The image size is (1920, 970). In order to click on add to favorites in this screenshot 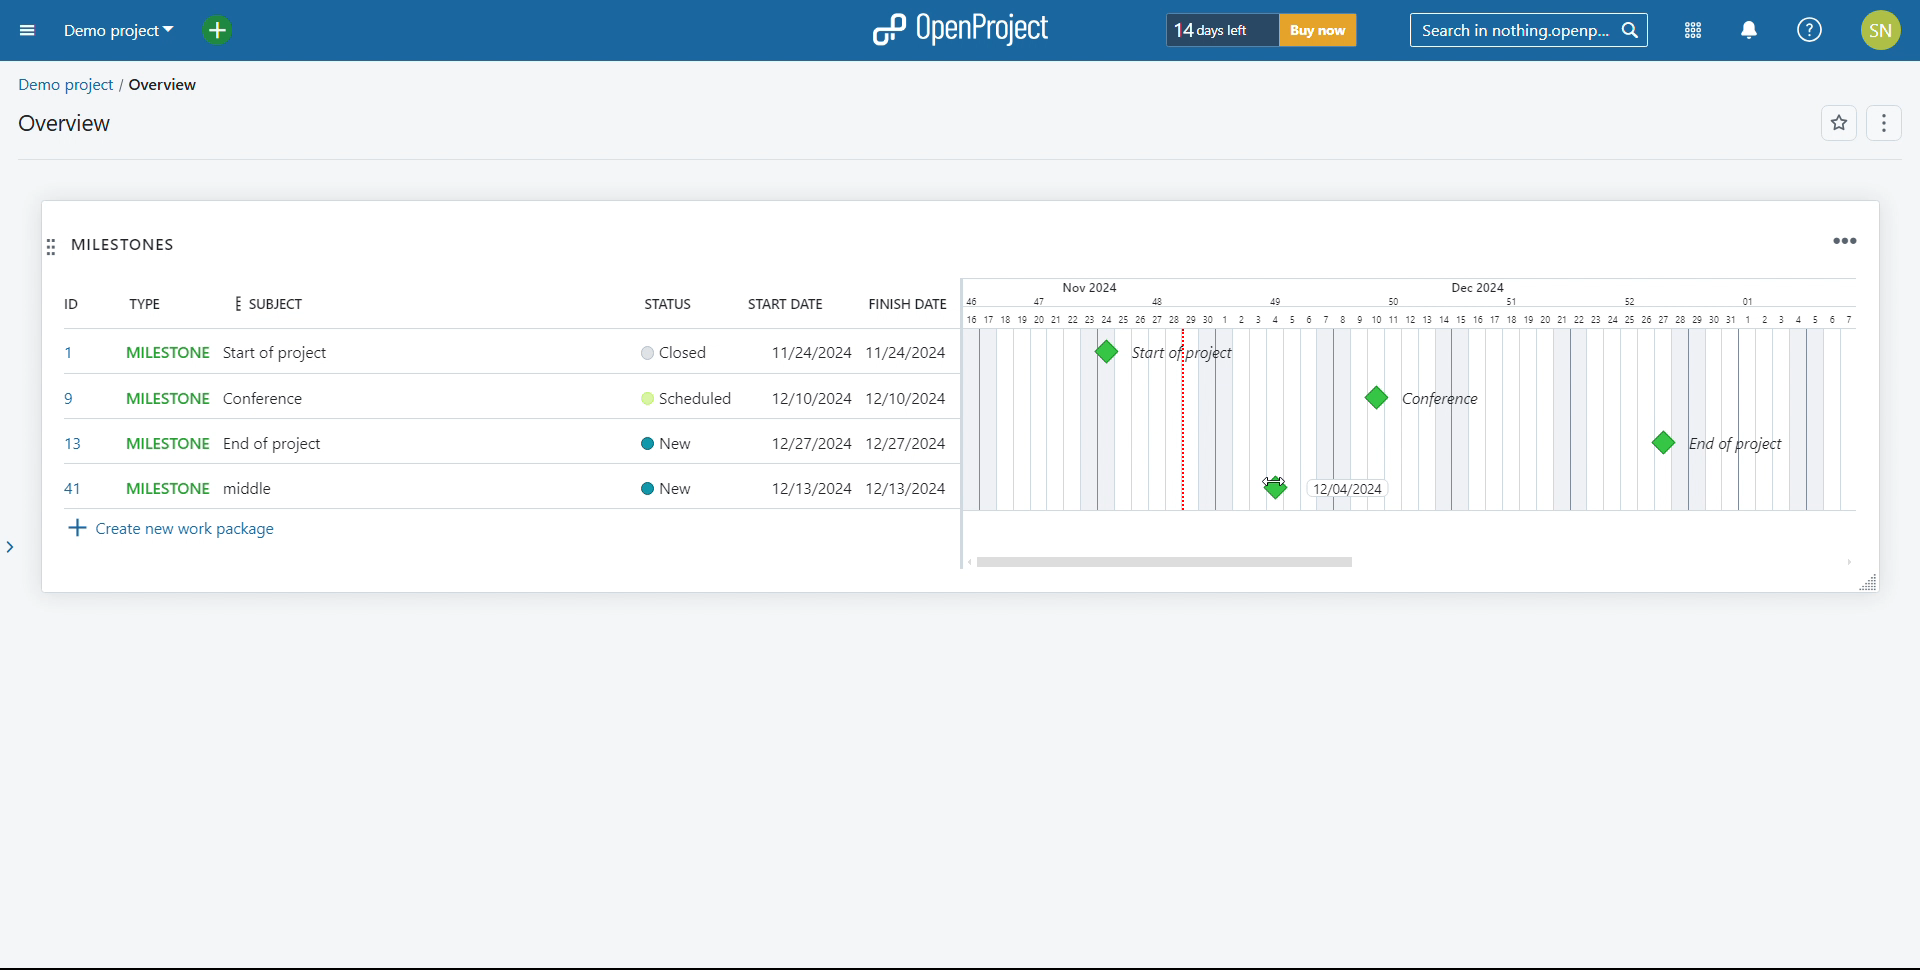, I will do `click(1839, 123)`.